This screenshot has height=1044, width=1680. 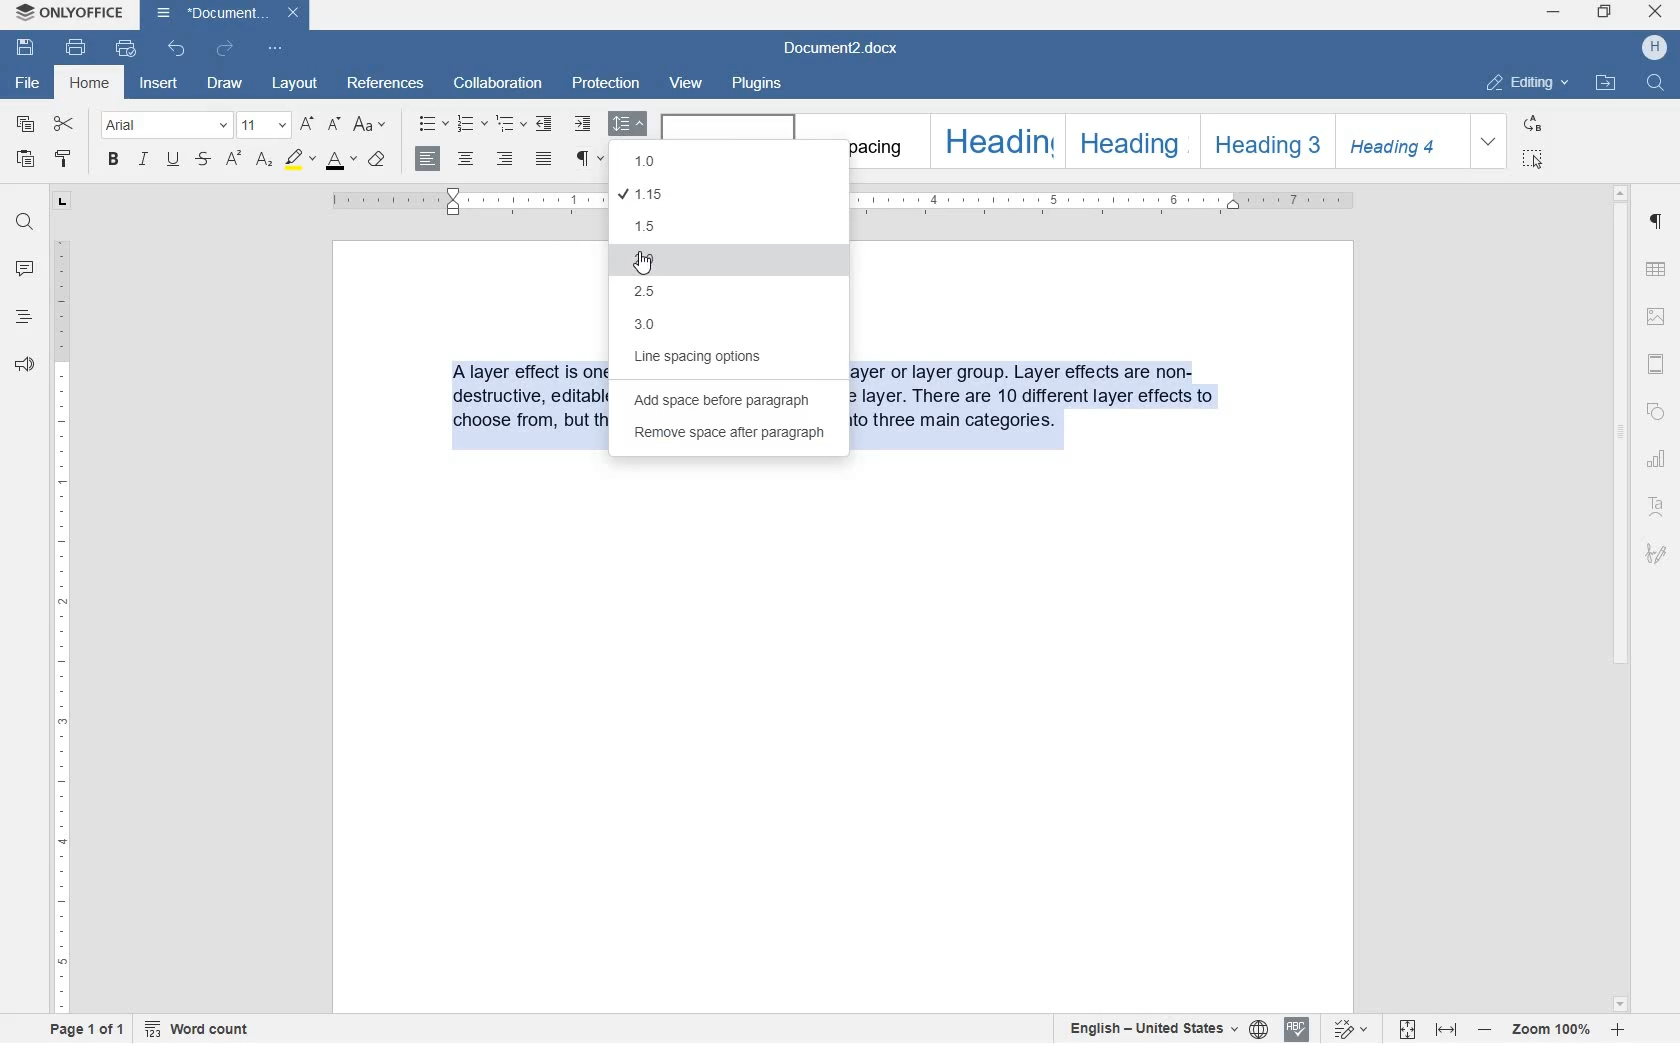 What do you see at coordinates (221, 50) in the screenshot?
I see `redo` at bounding box center [221, 50].